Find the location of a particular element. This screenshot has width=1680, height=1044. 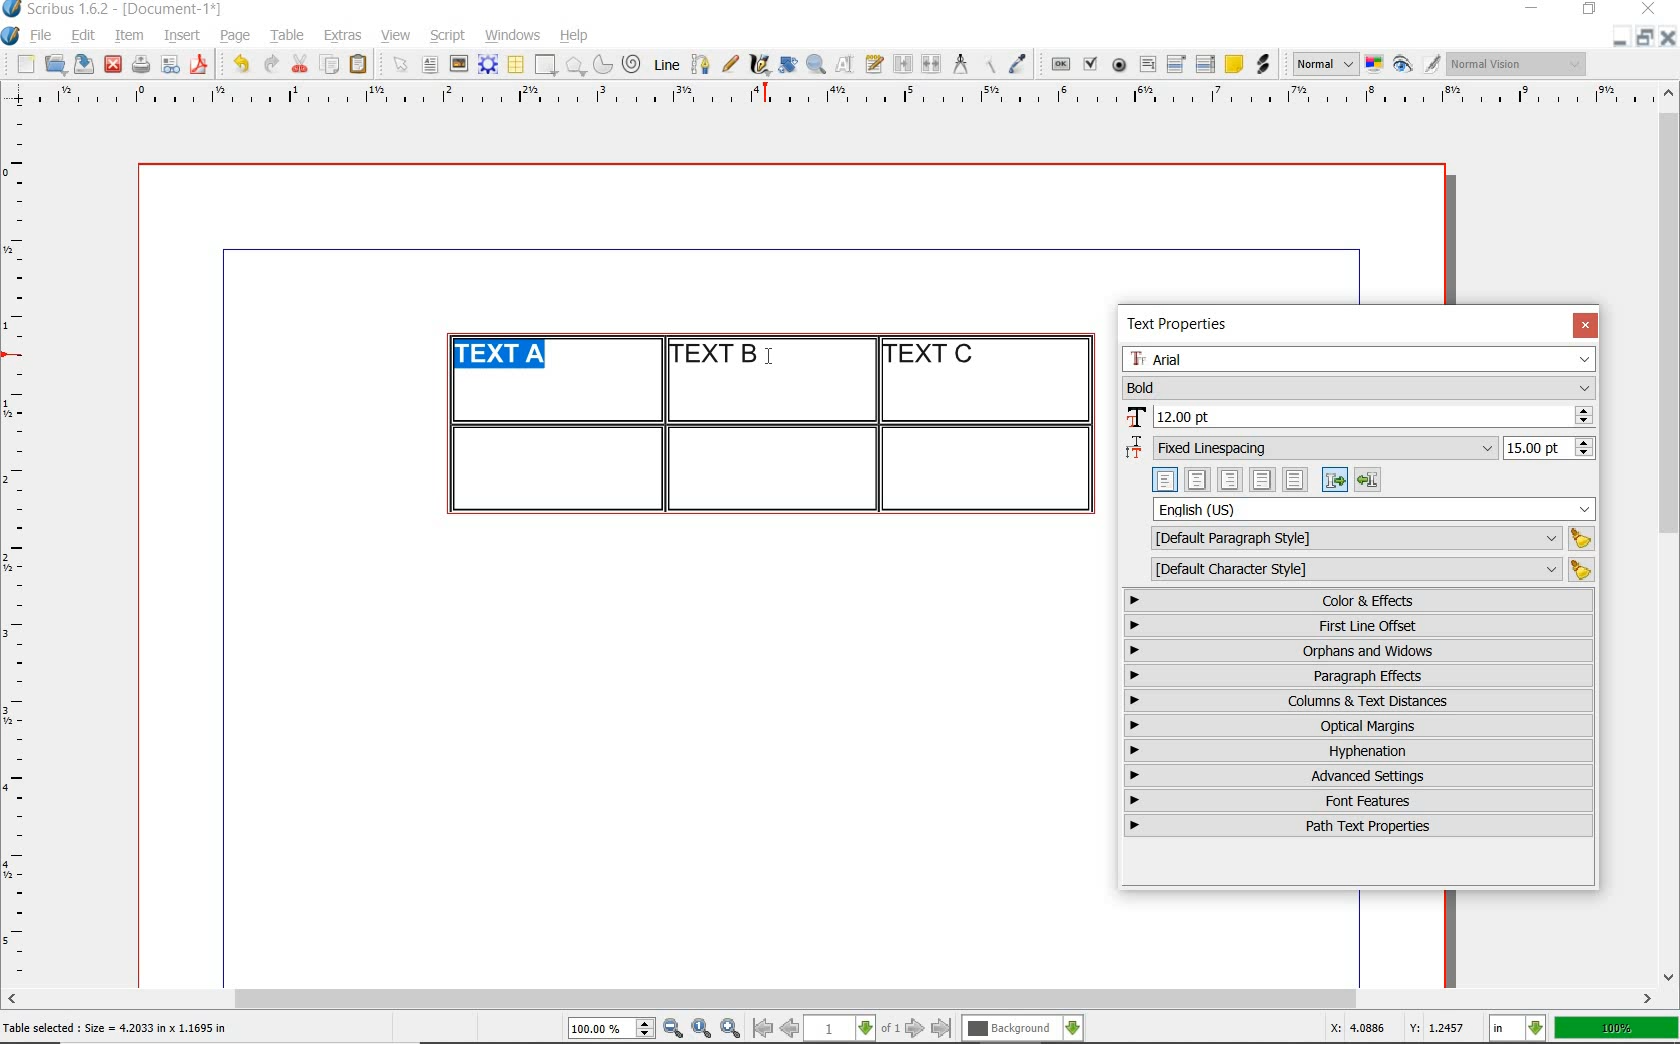

polygon is located at coordinates (575, 65).